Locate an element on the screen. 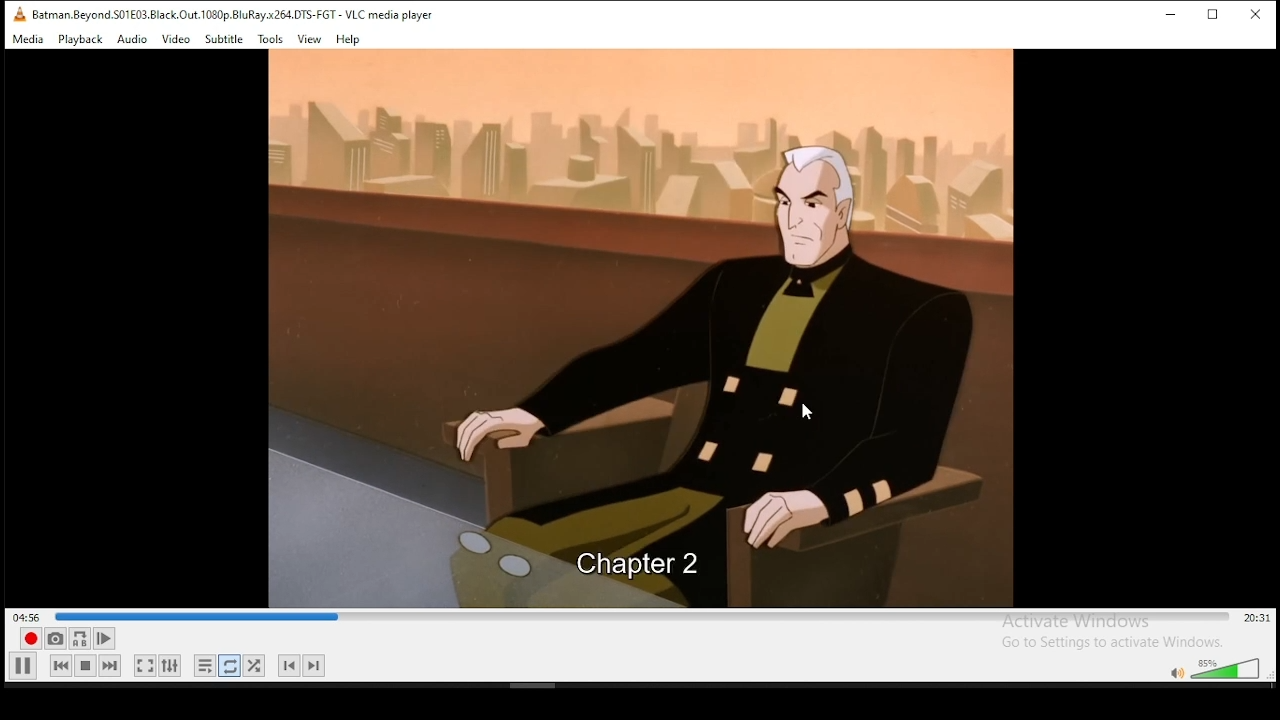 The height and width of the screenshot is (720, 1280). progress bar is located at coordinates (643, 616).